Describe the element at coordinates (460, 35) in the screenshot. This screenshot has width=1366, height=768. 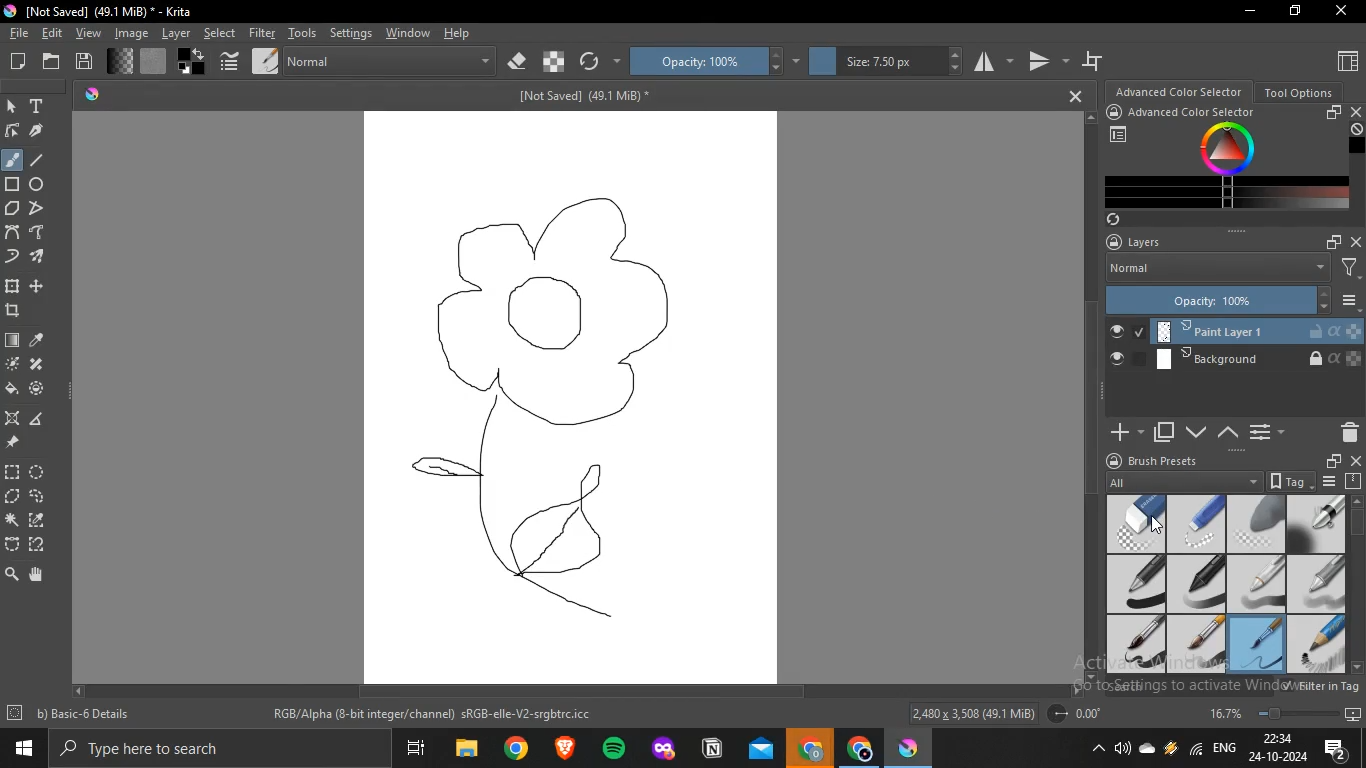
I see `help` at that location.